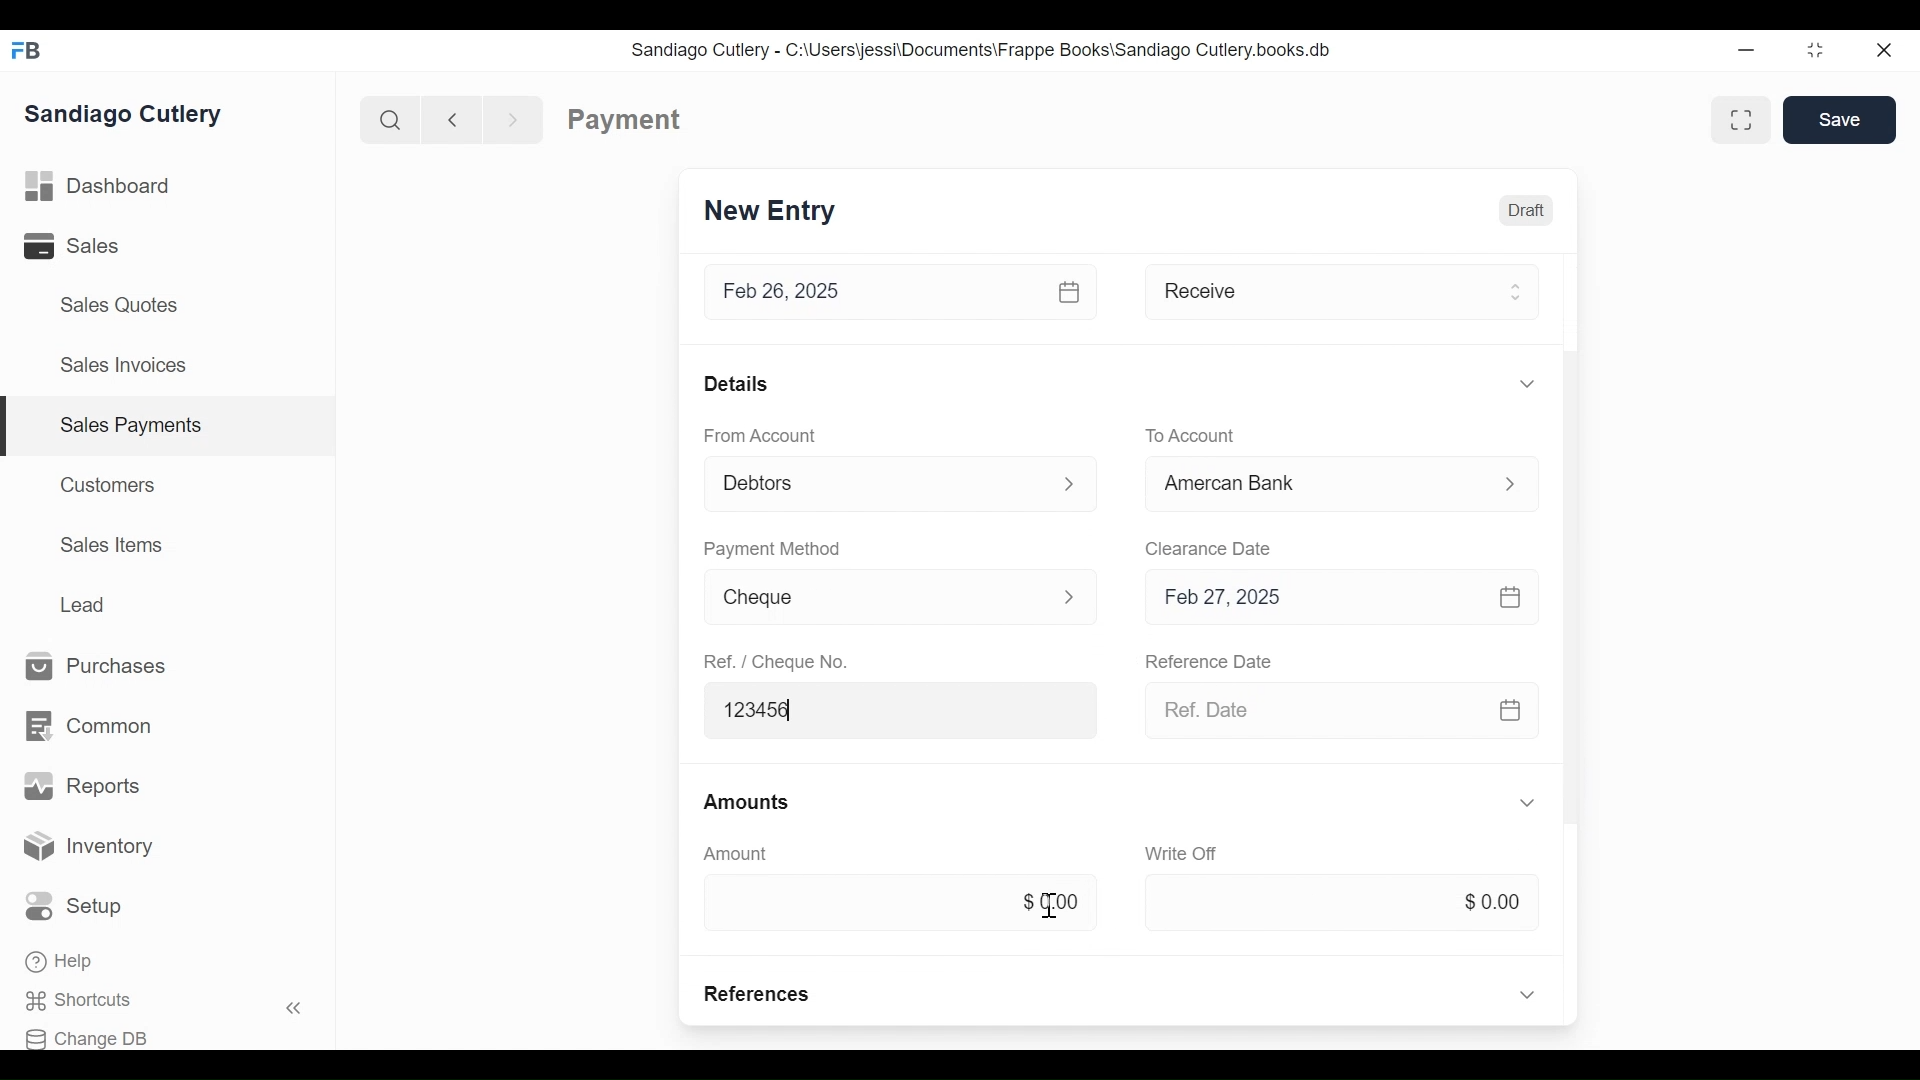 Image resolution: width=1920 pixels, height=1080 pixels. I want to click on Search, so click(386, 119).